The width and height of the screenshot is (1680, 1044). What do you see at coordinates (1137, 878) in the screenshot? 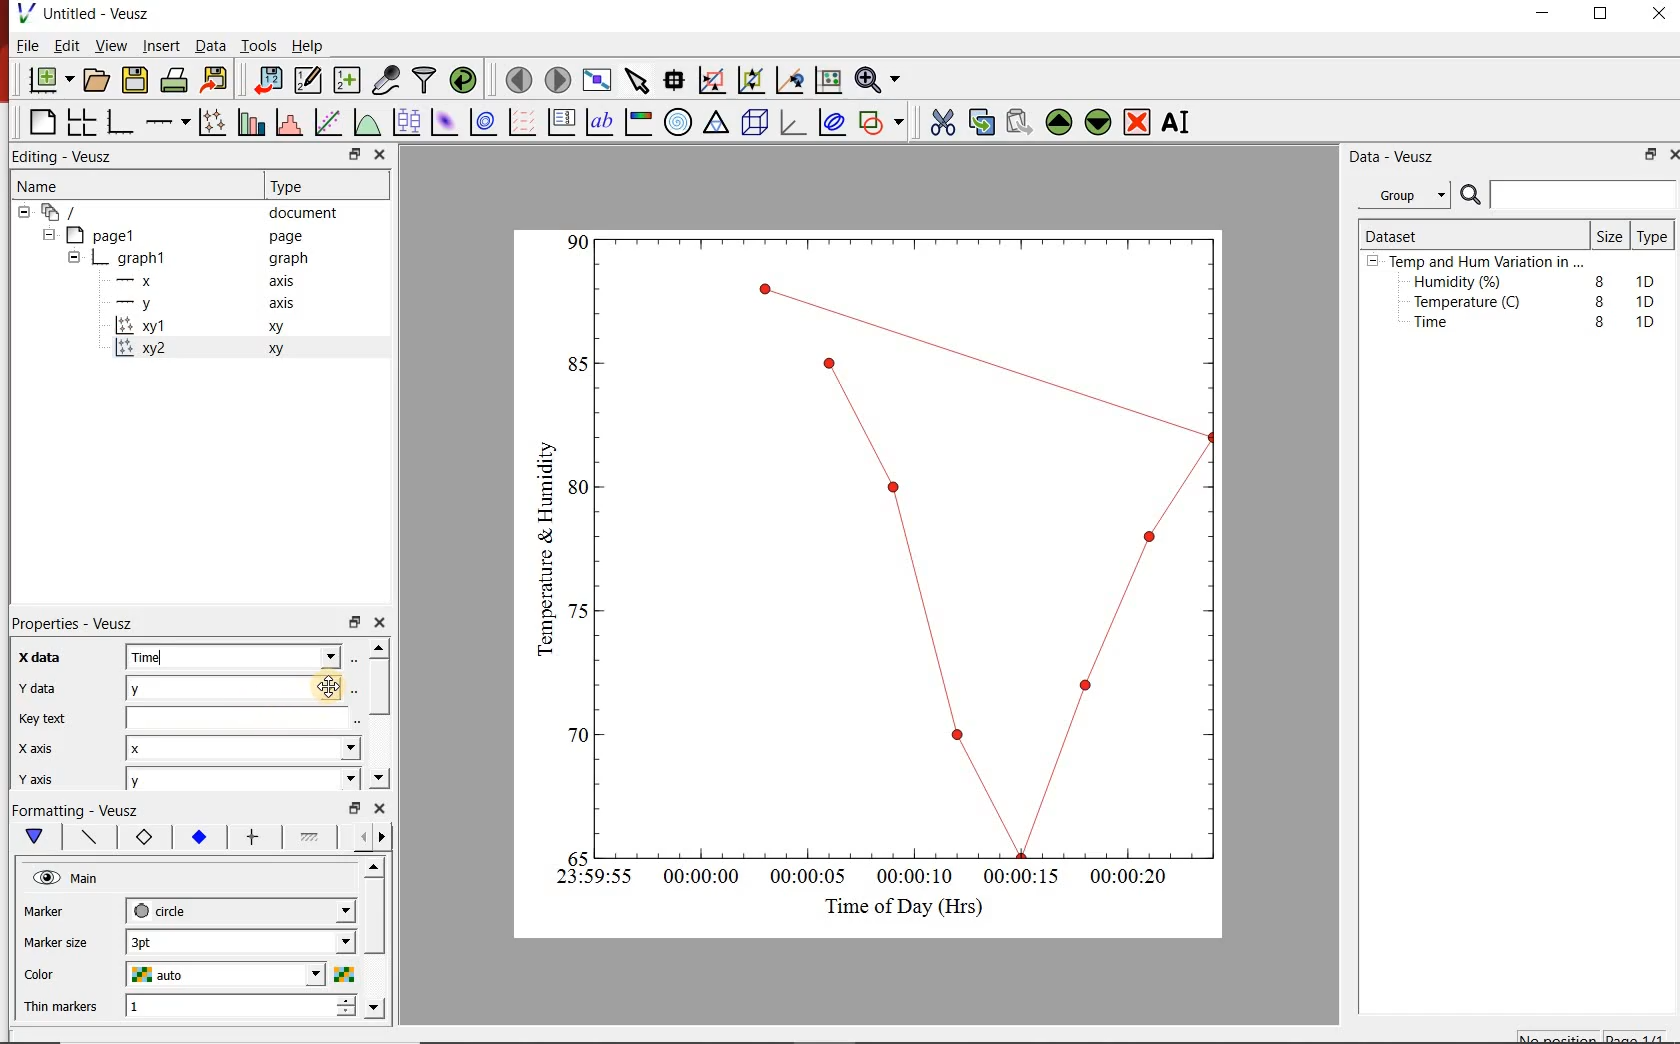
I see `00:00:20` at bounding box center [1137, 878].